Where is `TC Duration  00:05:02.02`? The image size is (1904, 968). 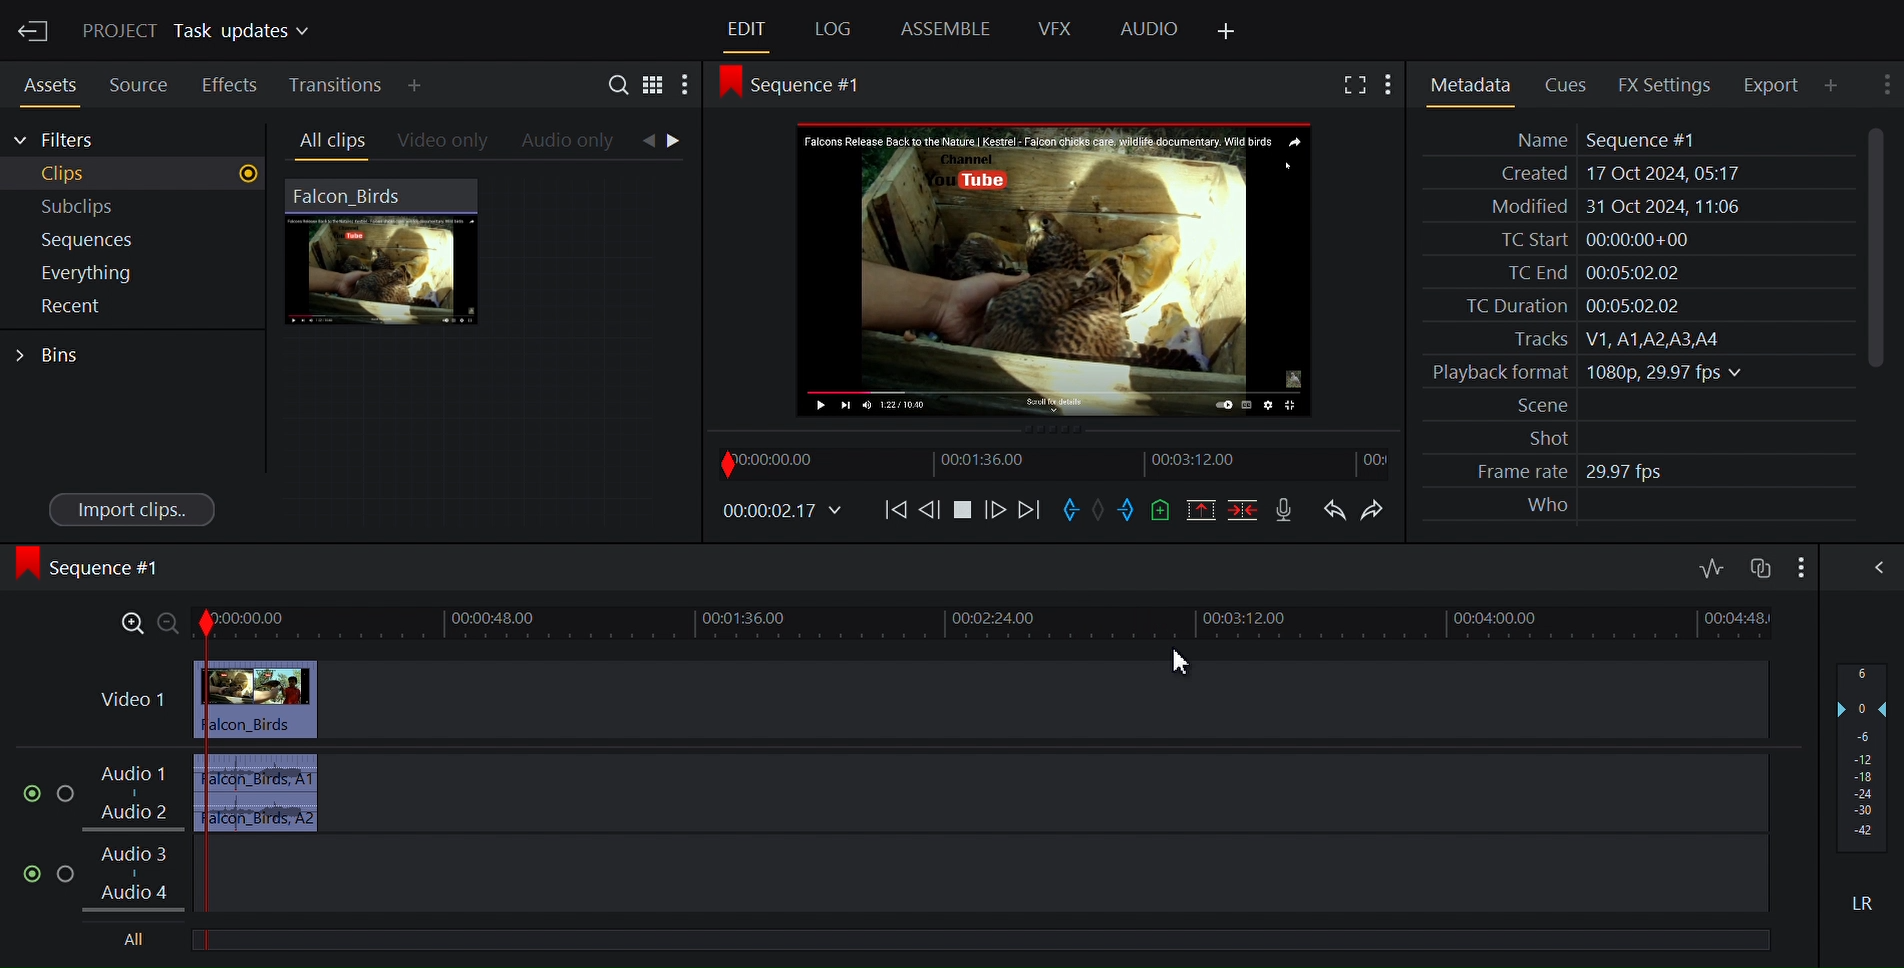
TC Duration  00:05:02.02 is located at coordinates (1559, 306).